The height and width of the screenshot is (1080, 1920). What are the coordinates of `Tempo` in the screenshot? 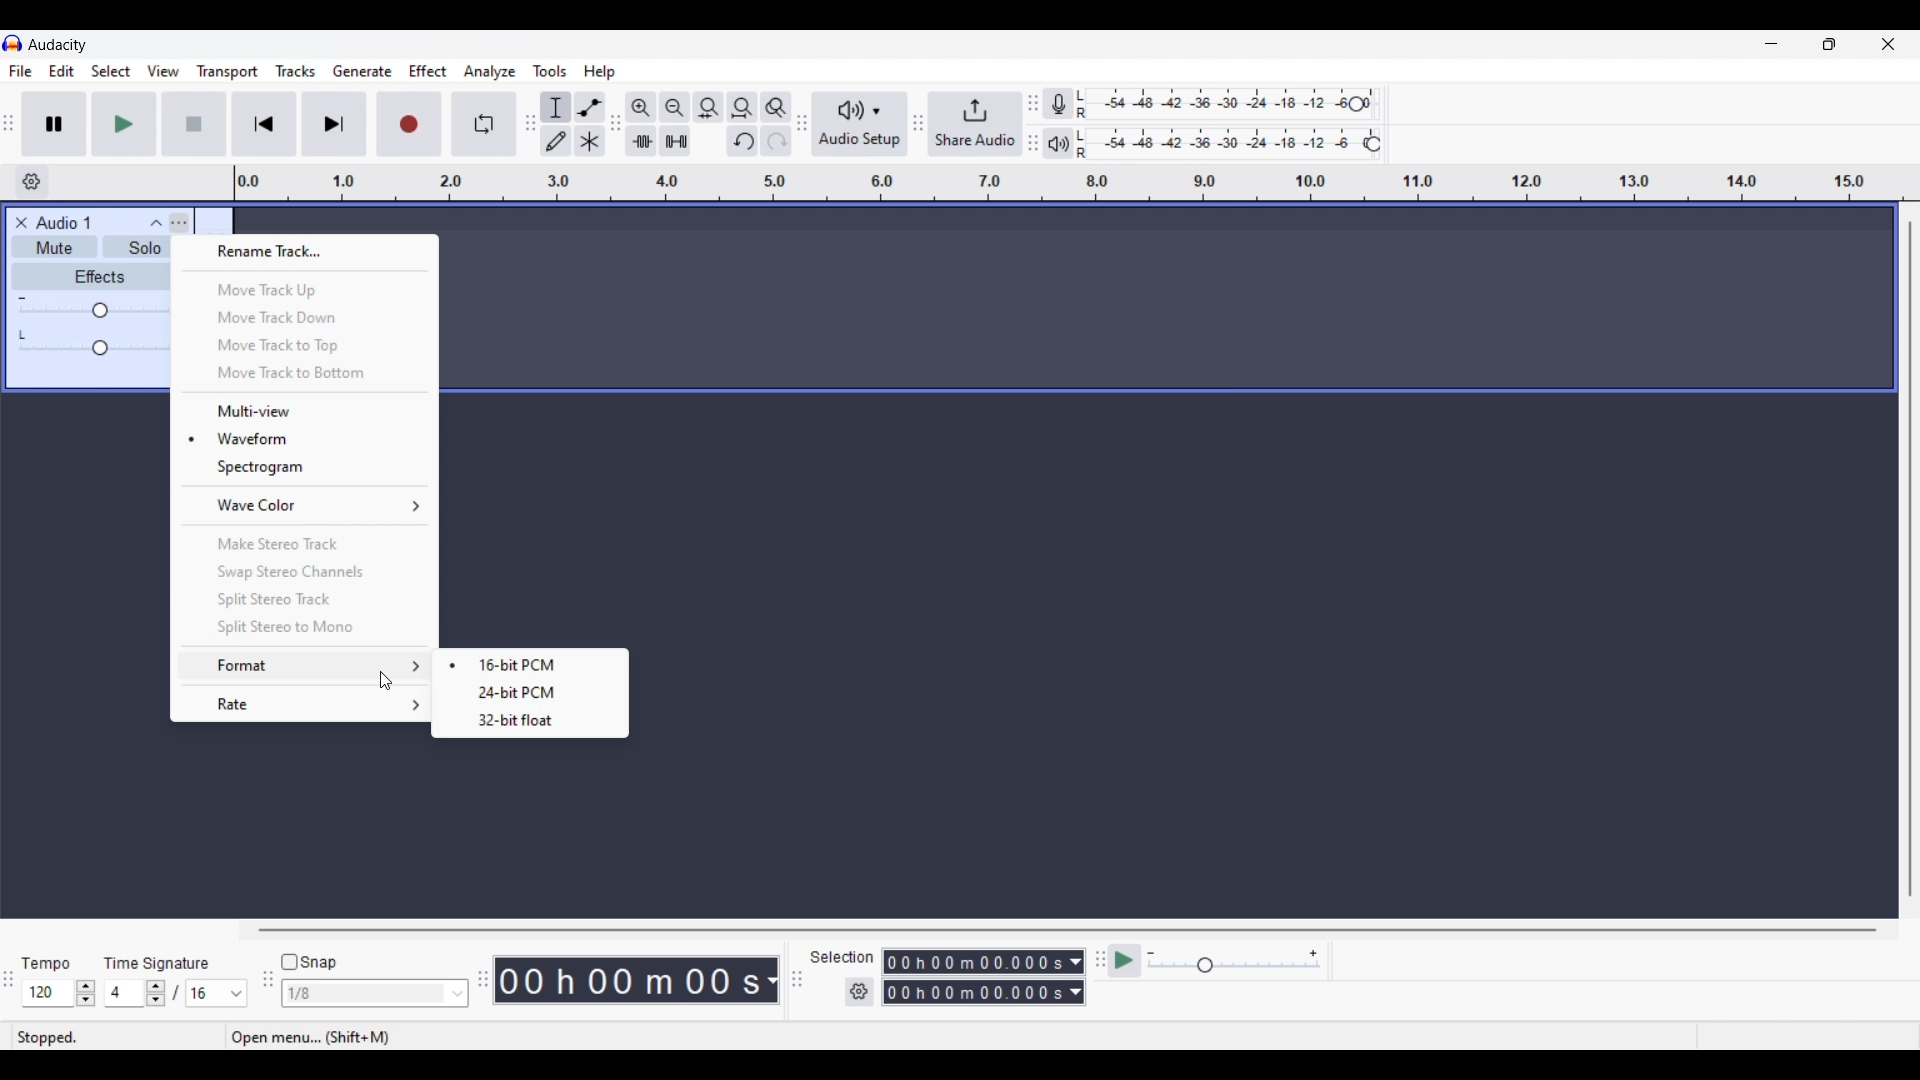 It's located at (45, 962).